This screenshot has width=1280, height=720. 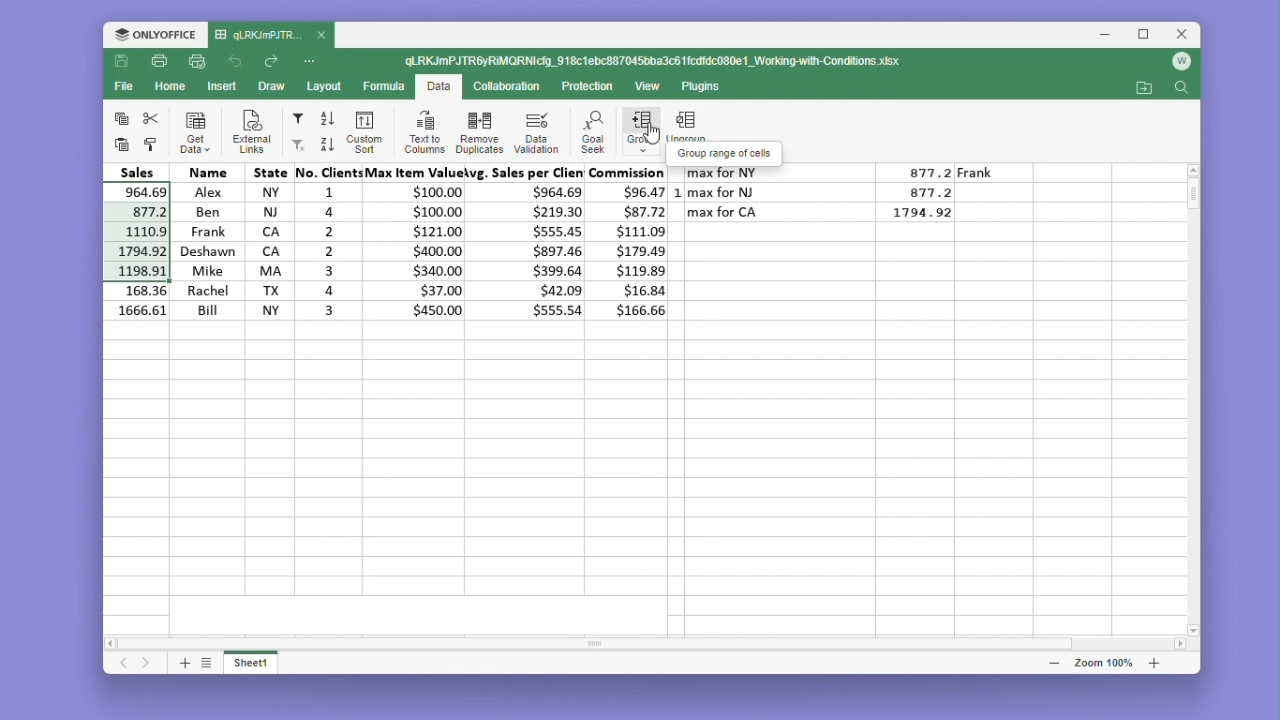 What do you see at coordinates (183, 662) in the screenshot?
I see `add sheet` at bounding box center [183, 662].